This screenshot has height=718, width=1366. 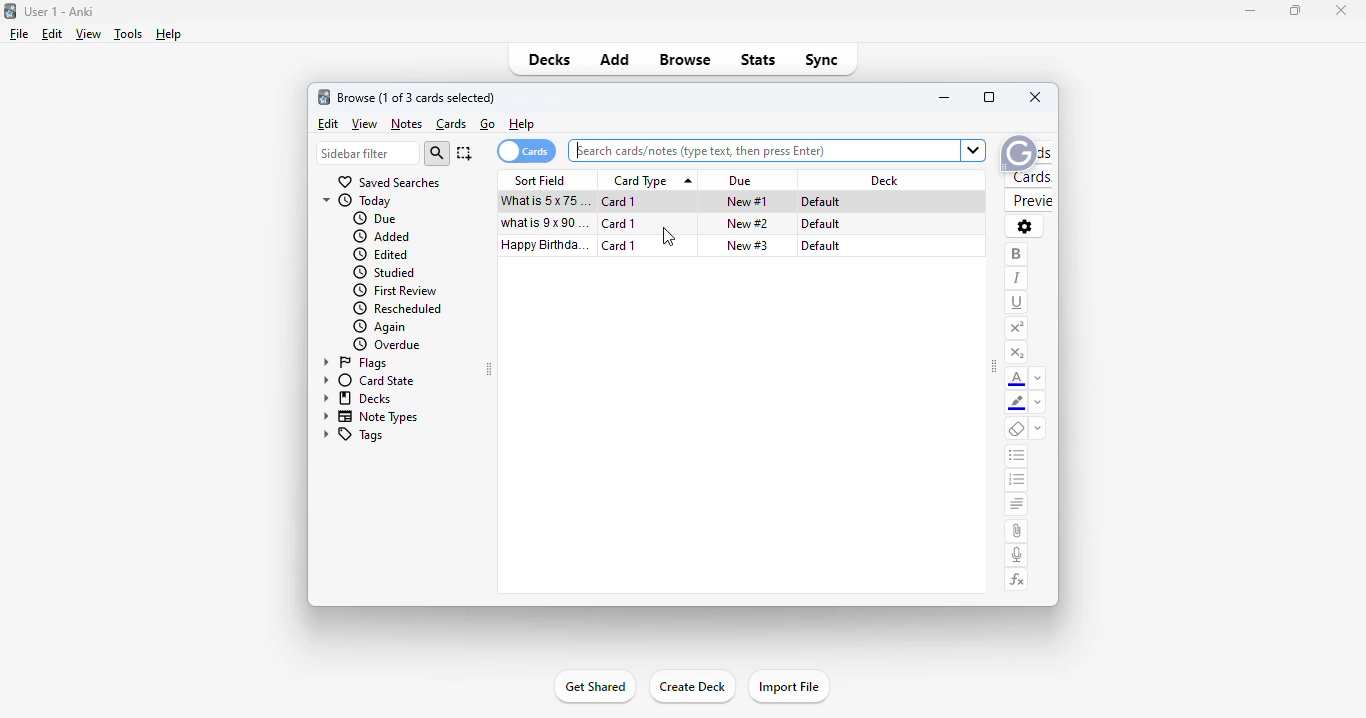 What do you see at coordinates (452, 125) in the screenshot?
I see `cards` at bounding box center [452, 125].